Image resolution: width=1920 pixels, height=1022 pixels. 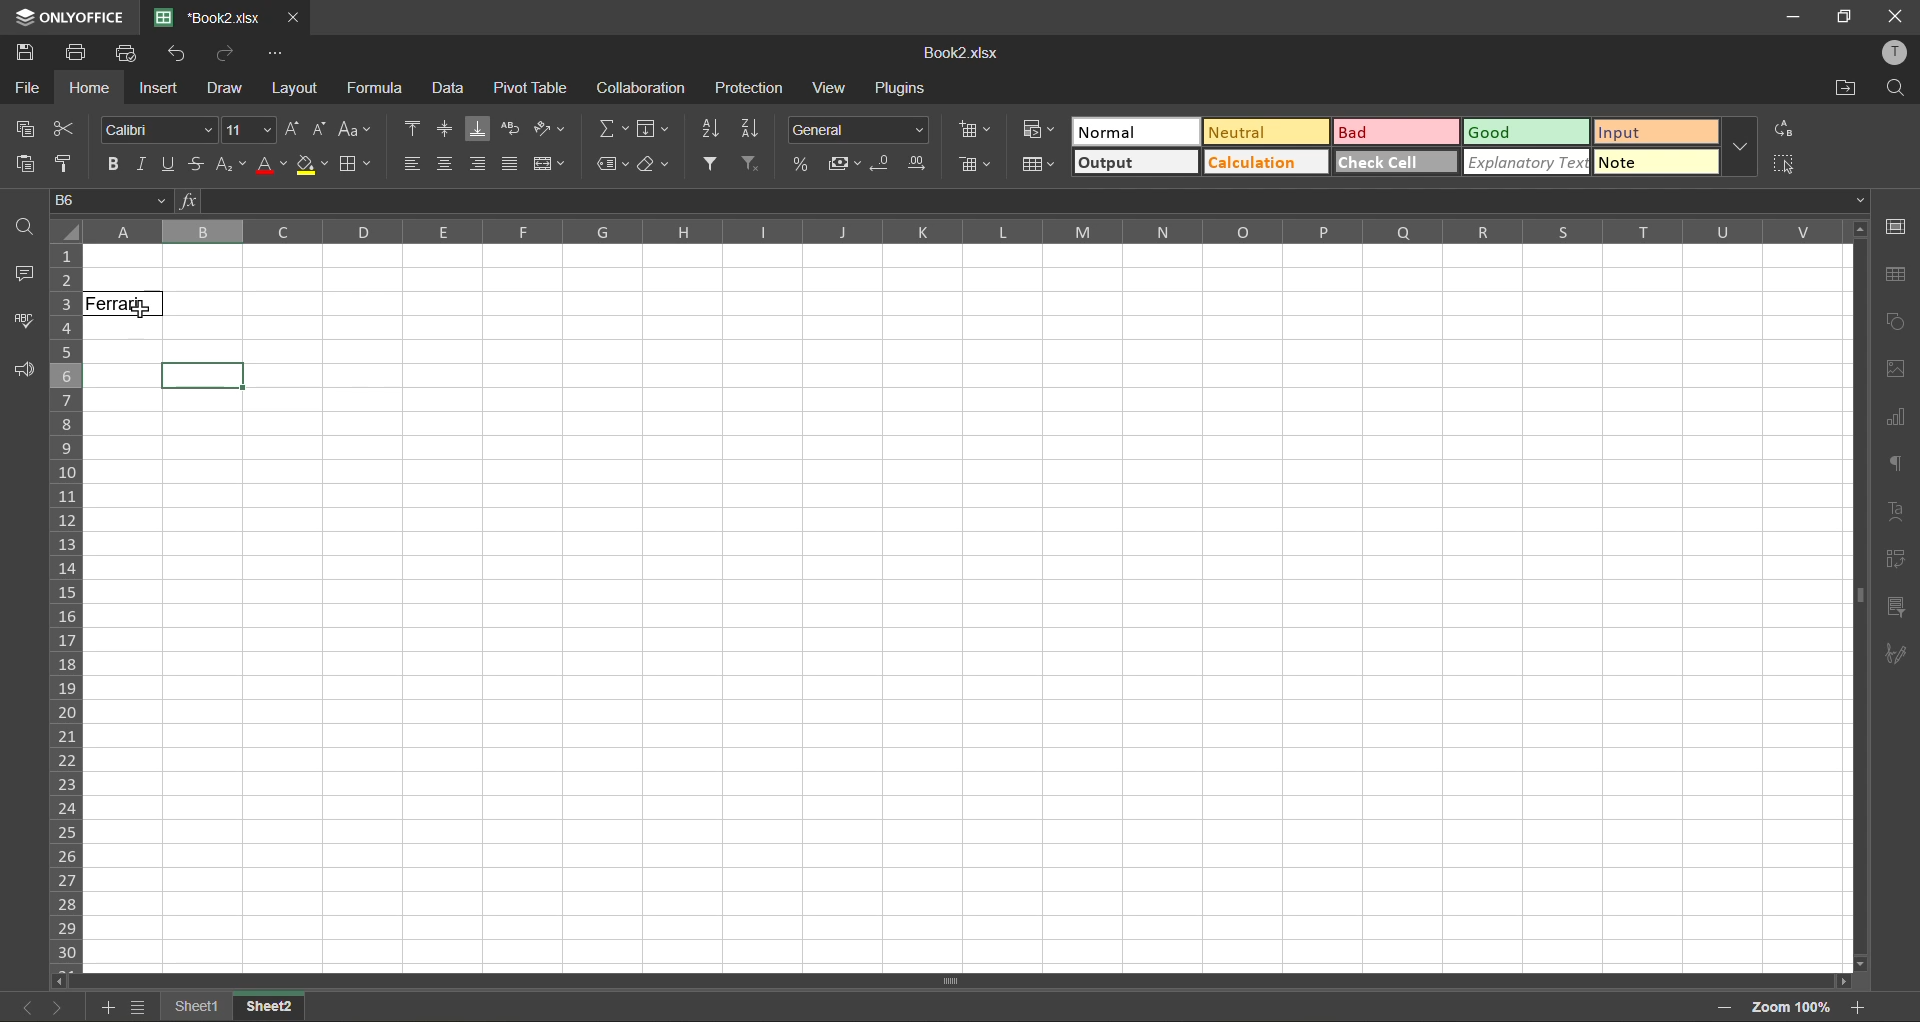 I want to click on align left, so click(x=413, y=162).